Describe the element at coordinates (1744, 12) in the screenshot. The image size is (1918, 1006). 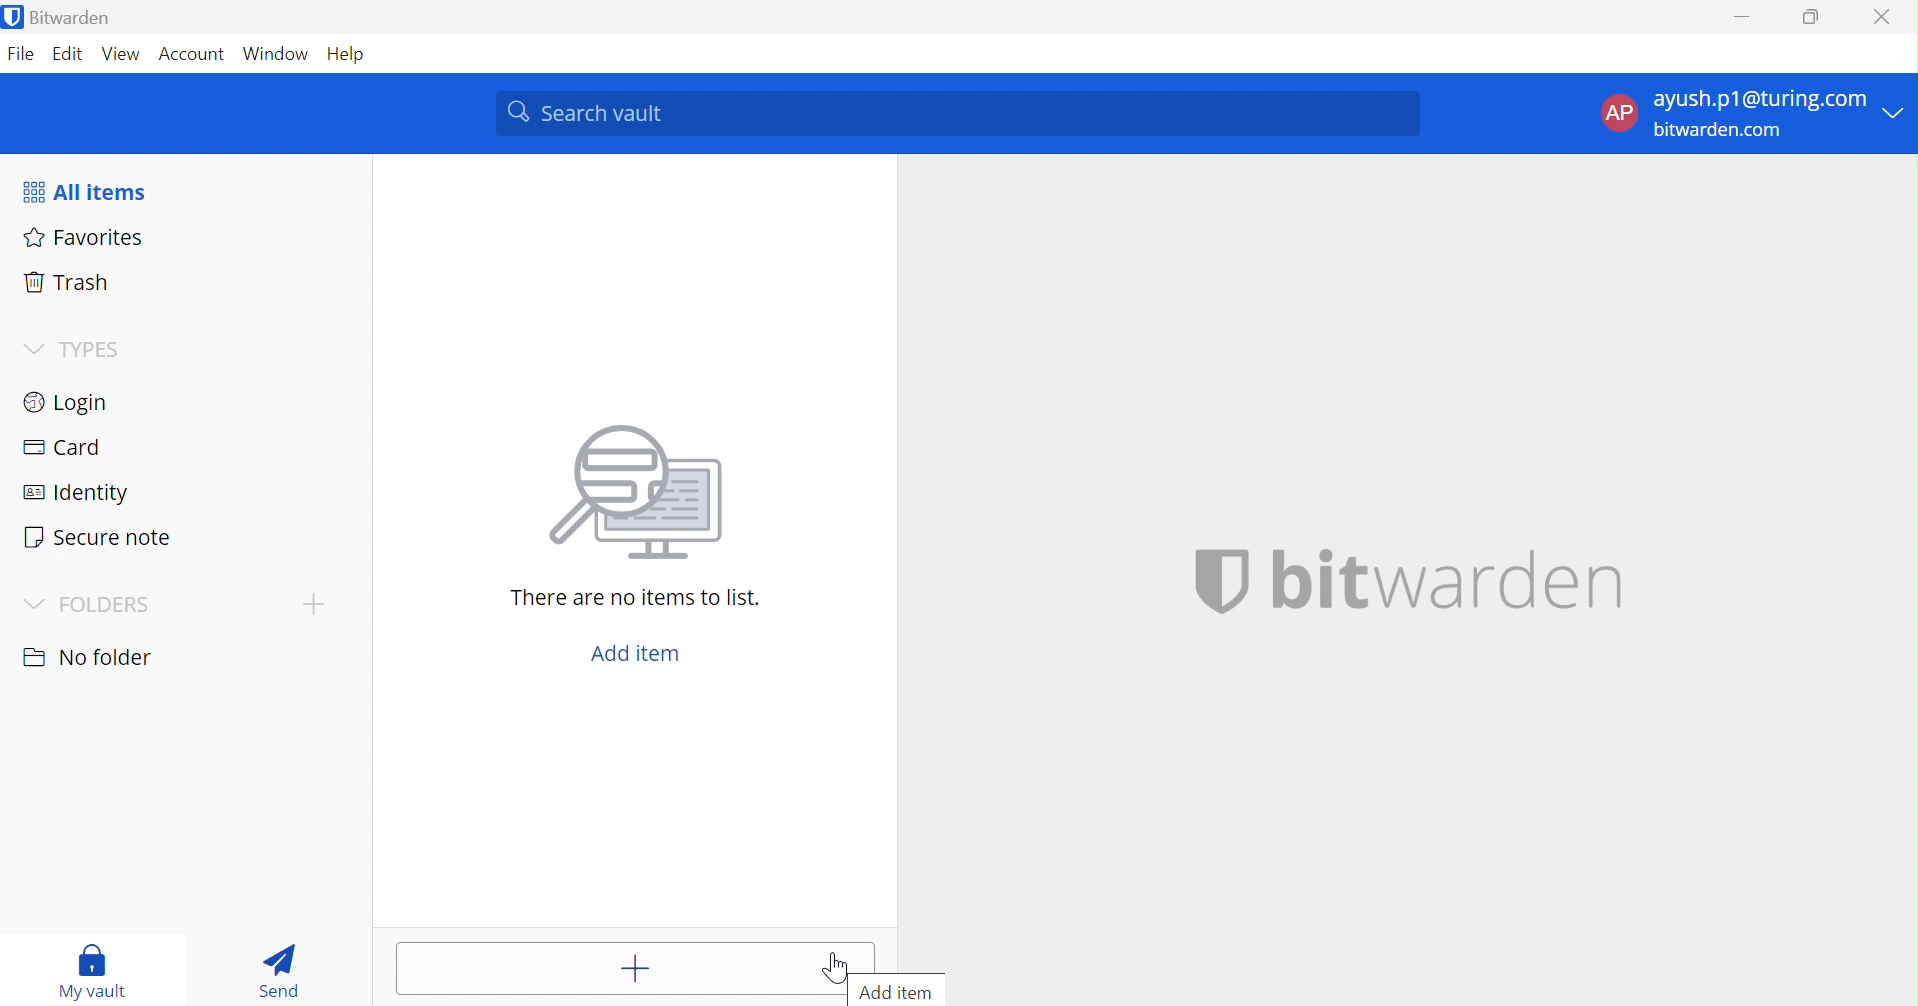
I see `Minimize` at that location.